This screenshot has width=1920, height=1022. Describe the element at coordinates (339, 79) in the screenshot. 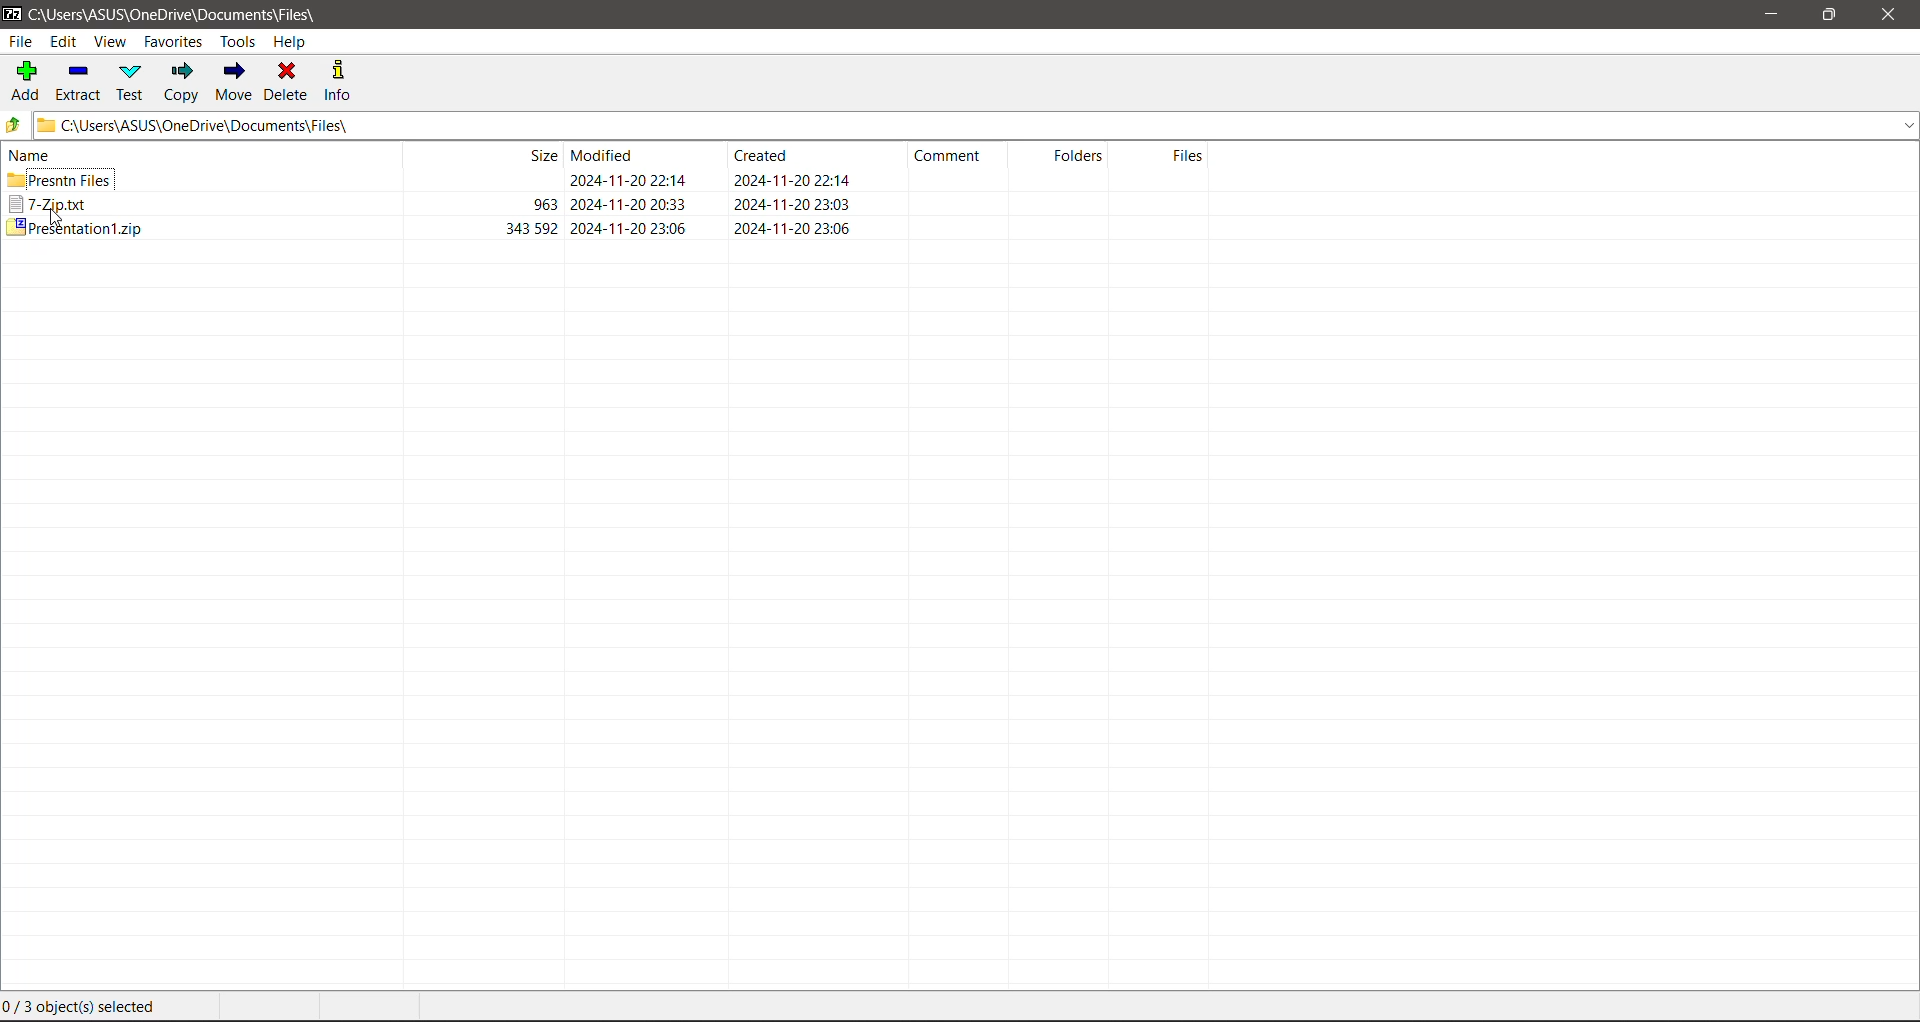

I see `Info` at that location.